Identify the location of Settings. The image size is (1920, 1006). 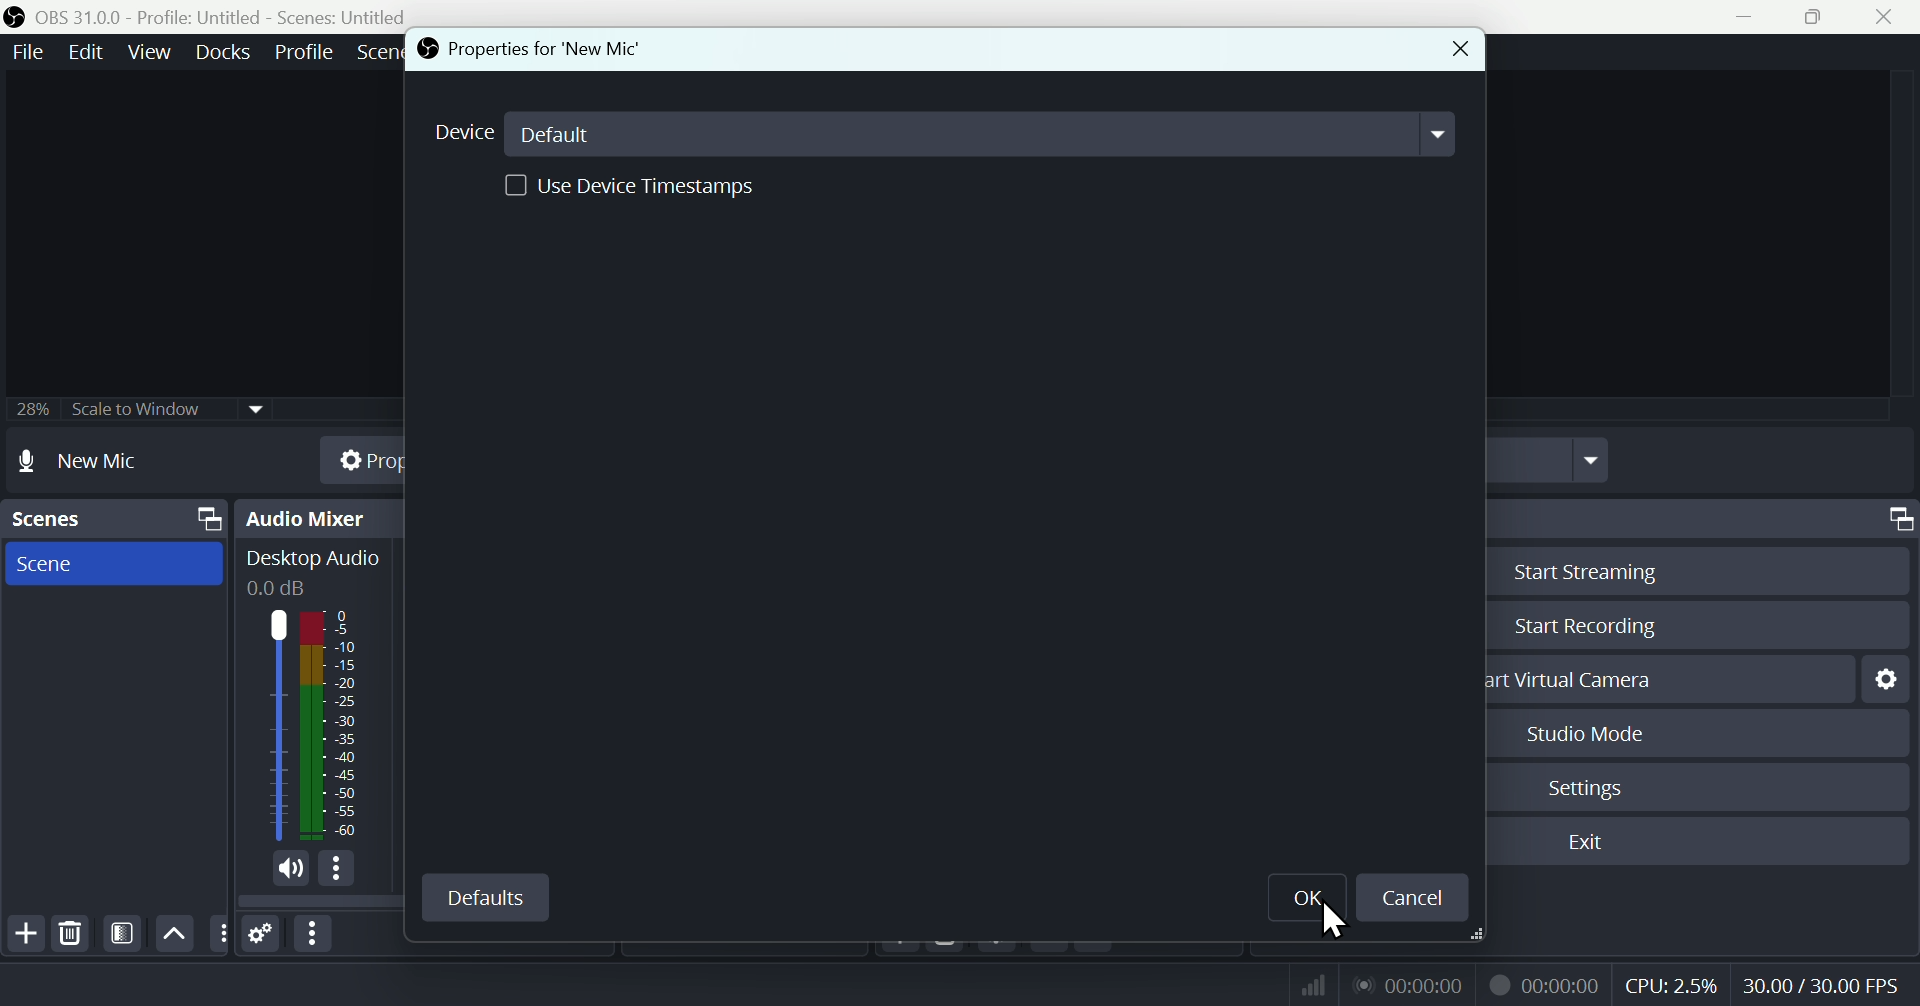
(1590, 788).